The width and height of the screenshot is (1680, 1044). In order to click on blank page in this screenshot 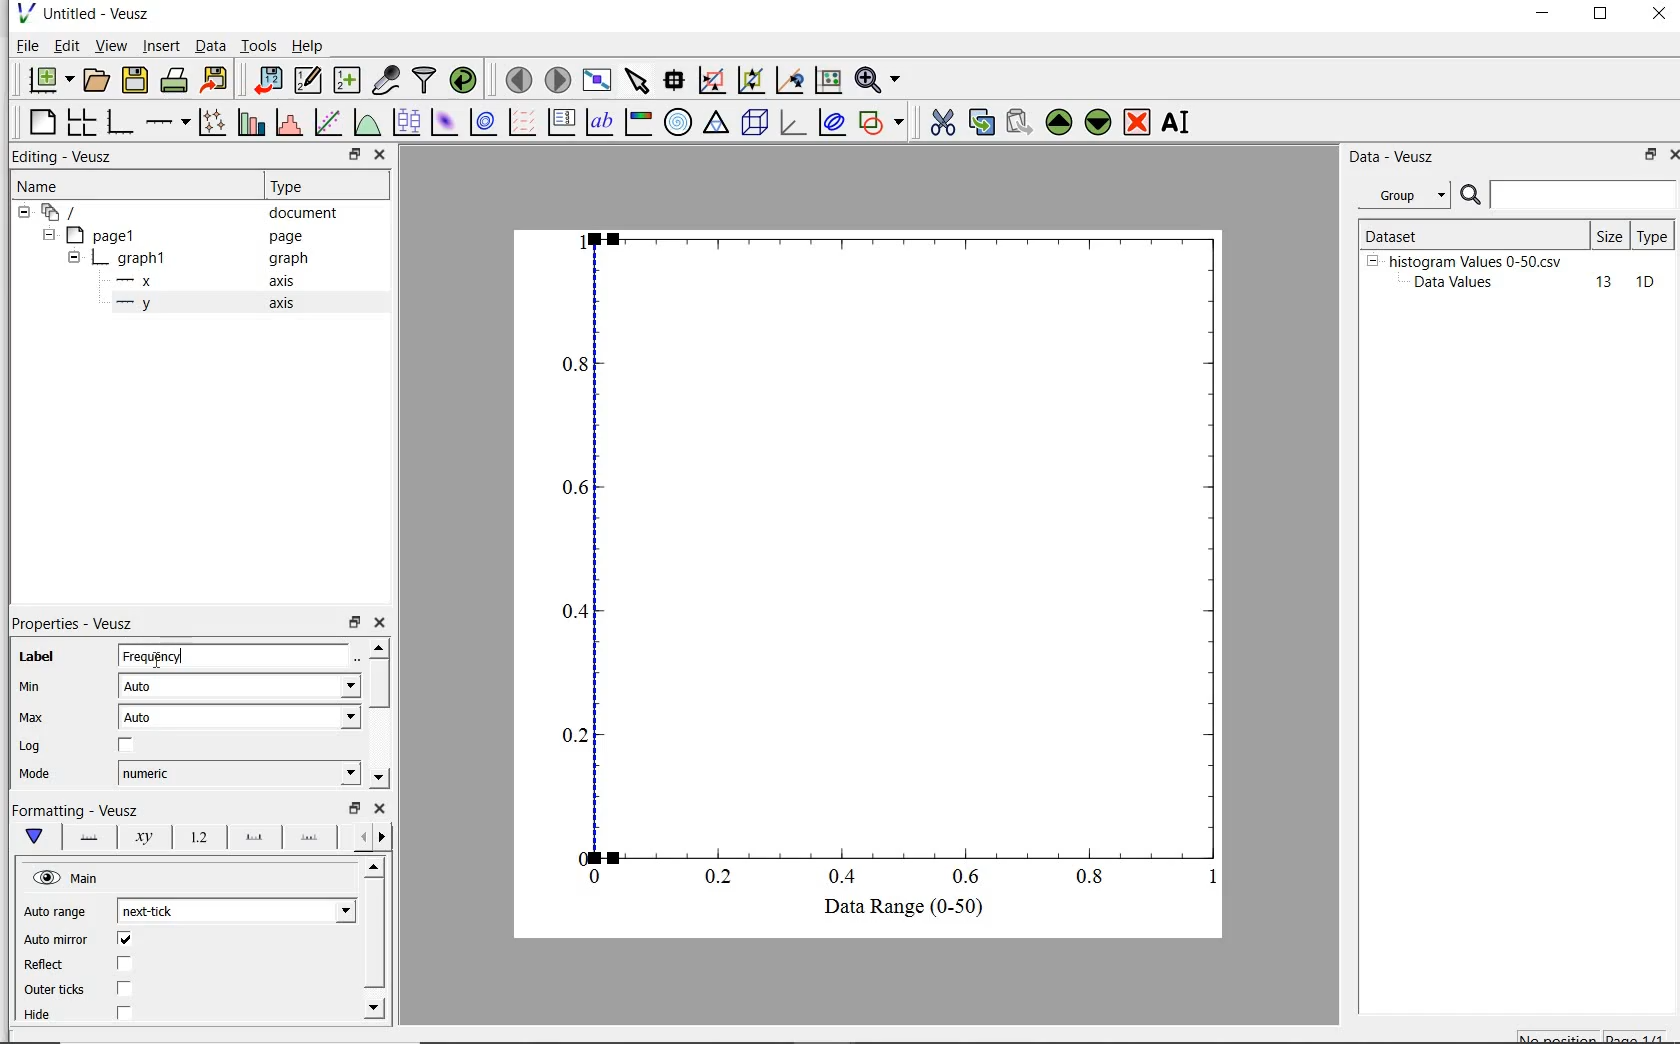, I will do `click(43, 122)`.